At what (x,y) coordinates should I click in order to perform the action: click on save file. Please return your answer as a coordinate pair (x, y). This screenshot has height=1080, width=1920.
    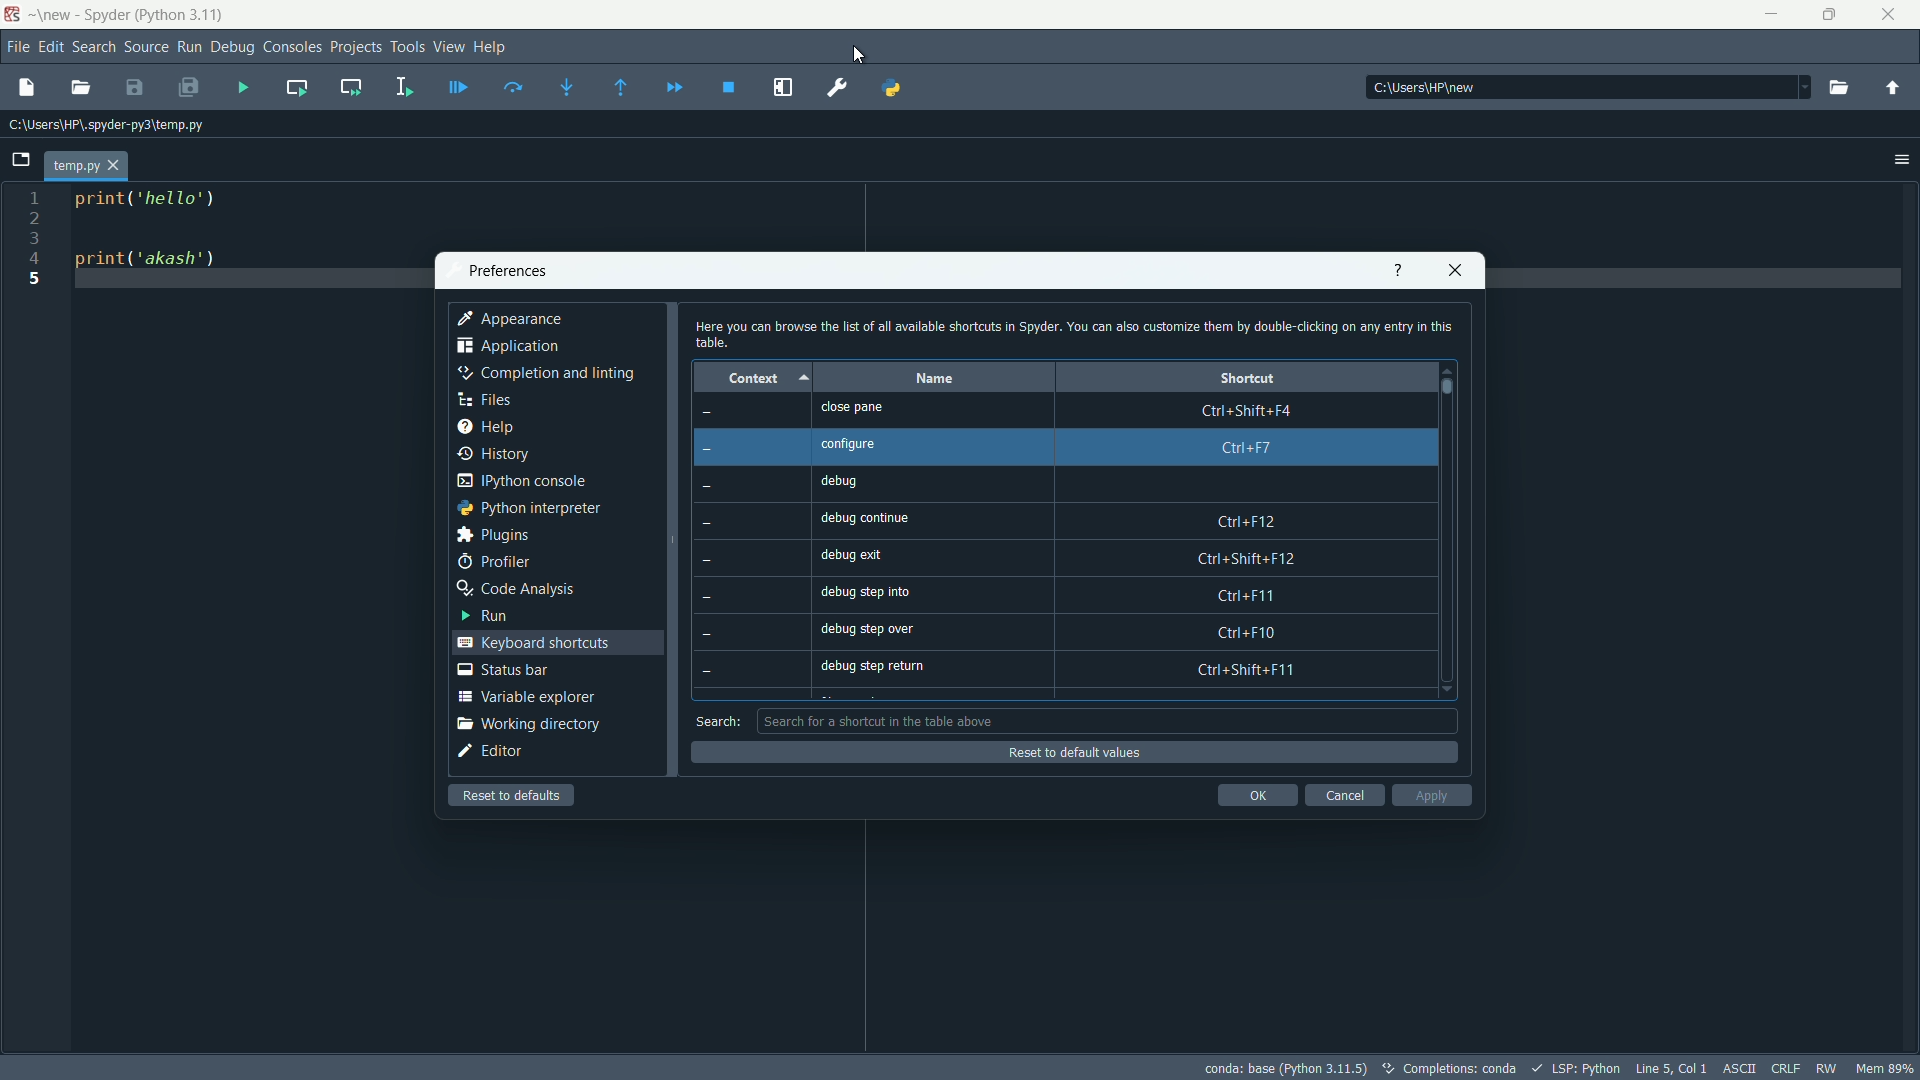
    Looking at the image, I should click on (134, 89).